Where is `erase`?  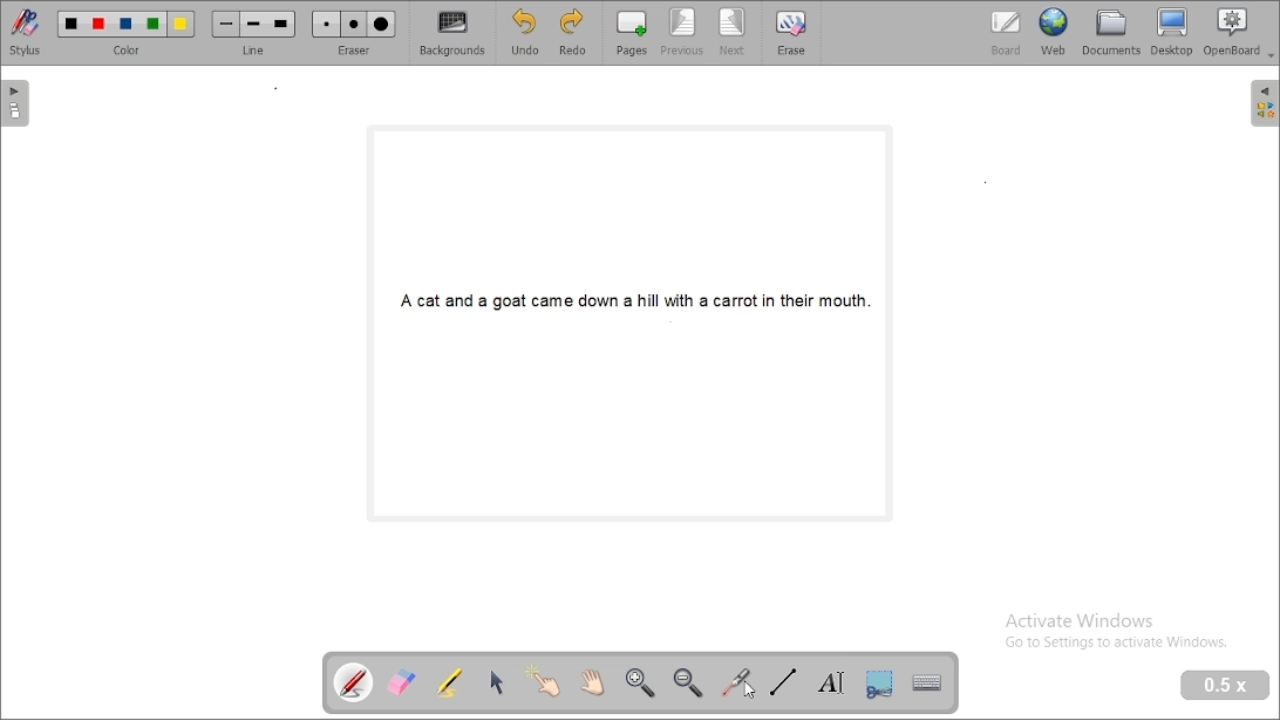
erase is located at coordinates (791, 32).